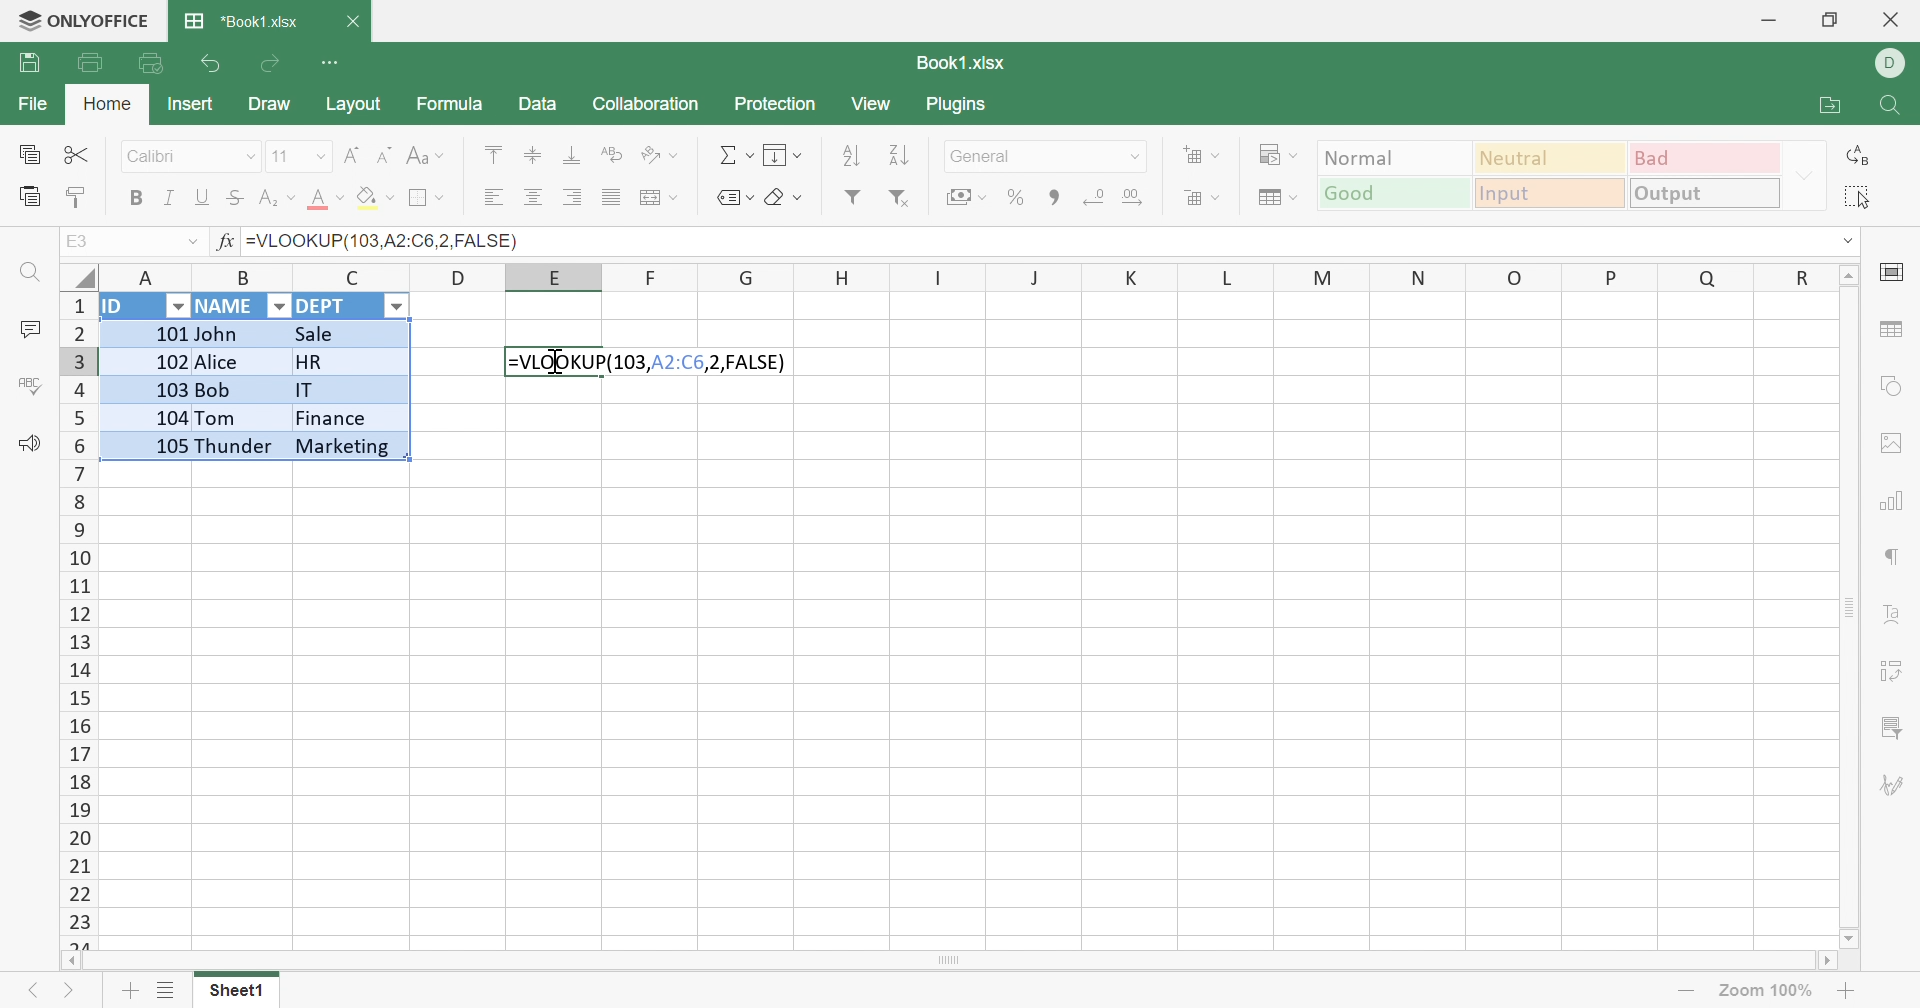 The image size is (1920, 1008). Describe the element at coordinates (874, 106) in the screenshot. I see `View` at that location.